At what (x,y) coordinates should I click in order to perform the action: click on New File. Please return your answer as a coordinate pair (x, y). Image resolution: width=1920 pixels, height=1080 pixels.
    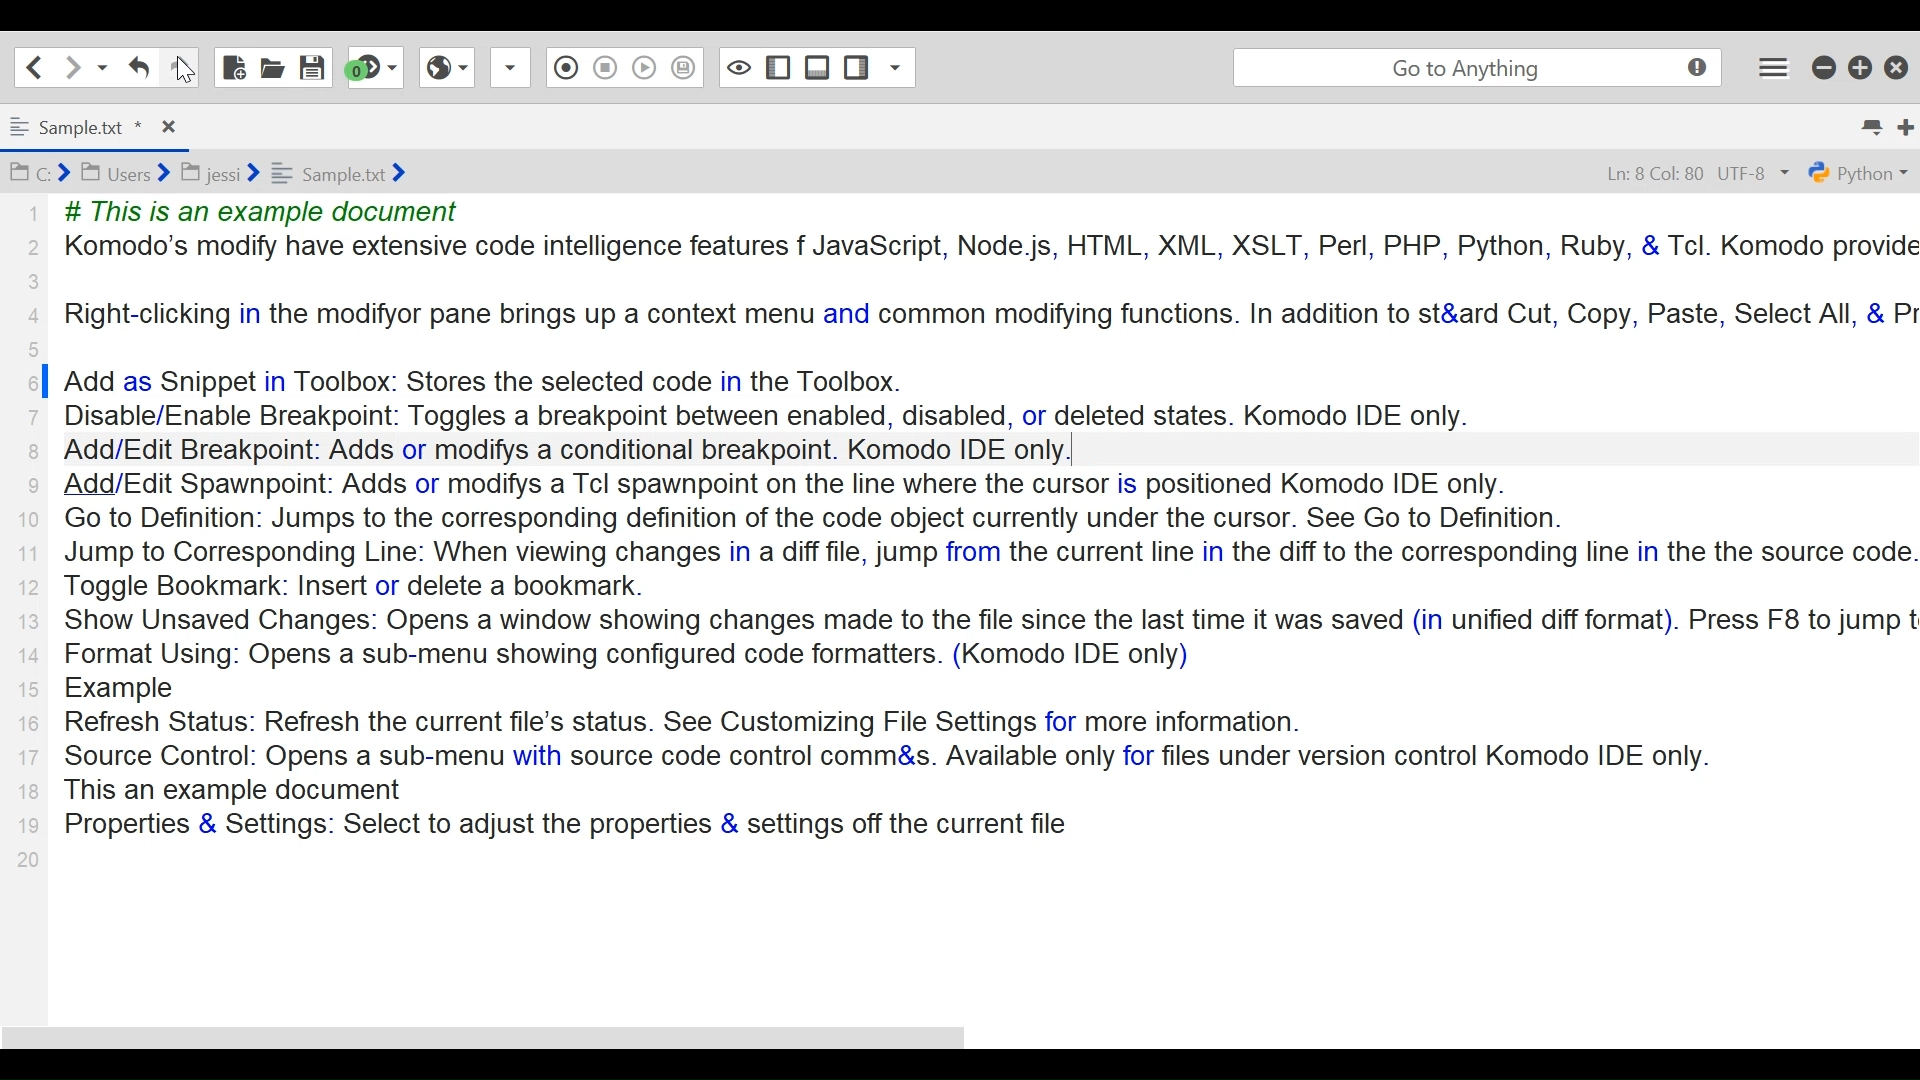
    Looking at the image, I should click on (233, 67).